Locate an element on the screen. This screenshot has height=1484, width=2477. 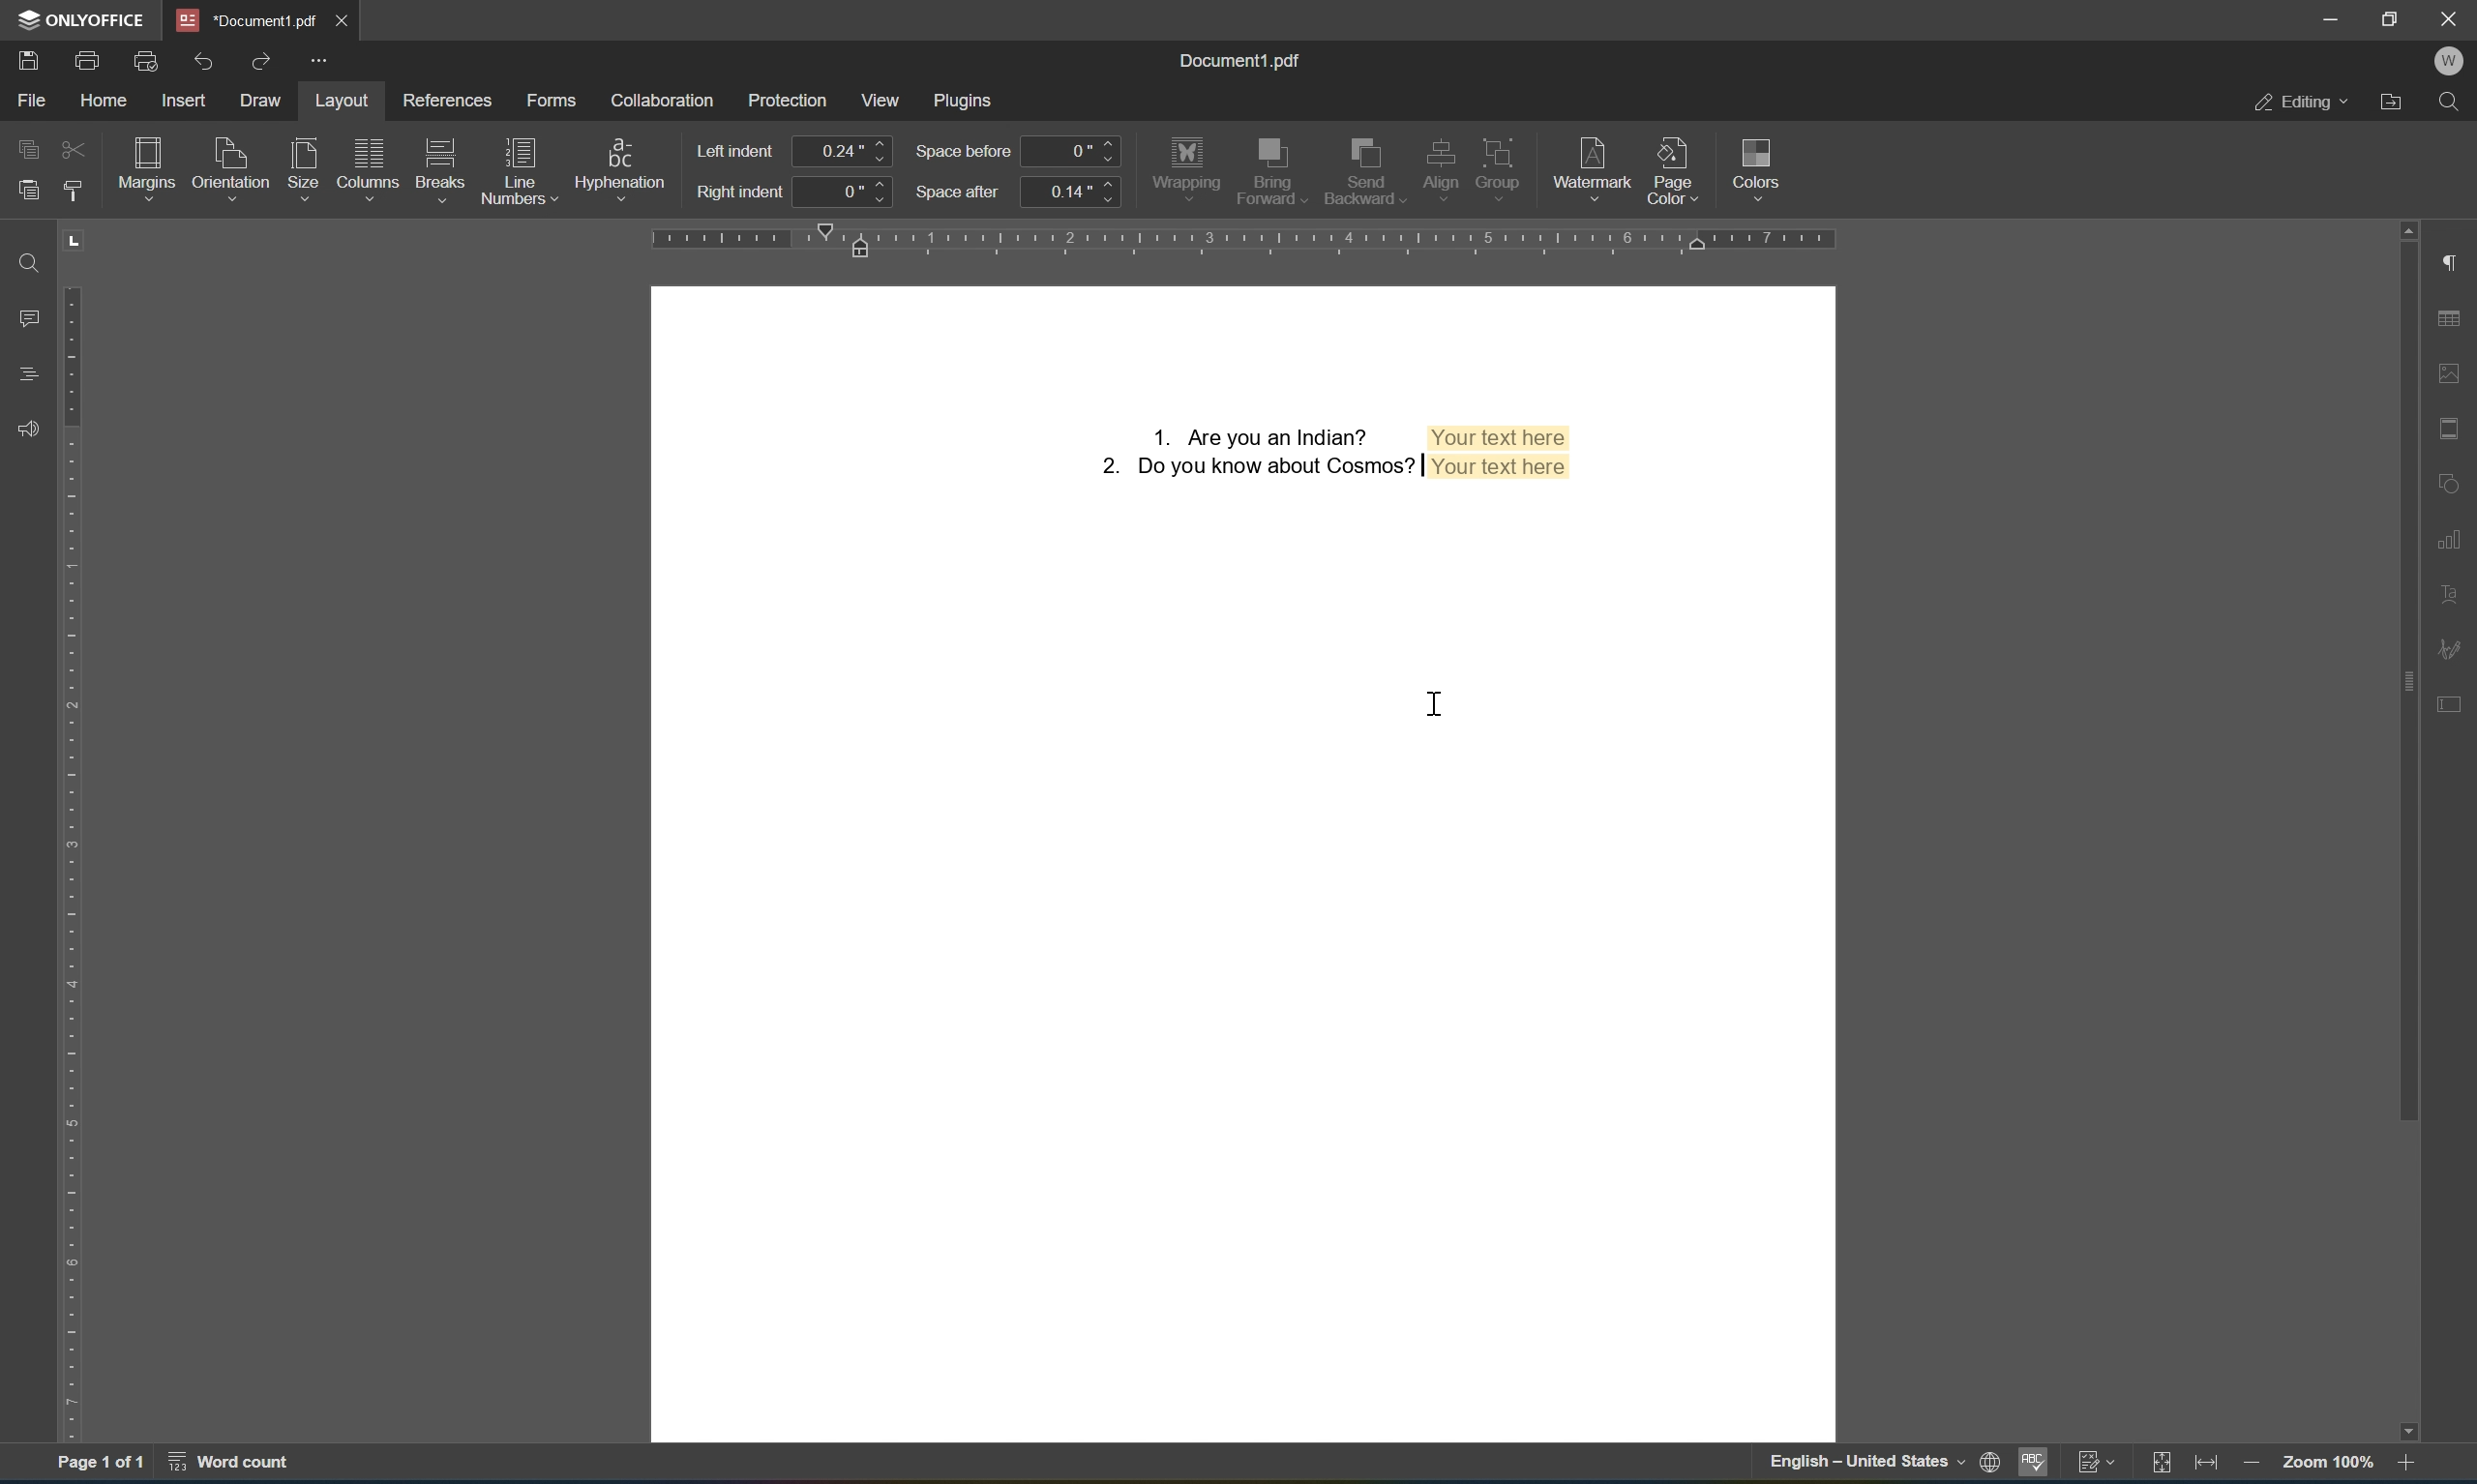
plugins is located at coordinates (968, 97).